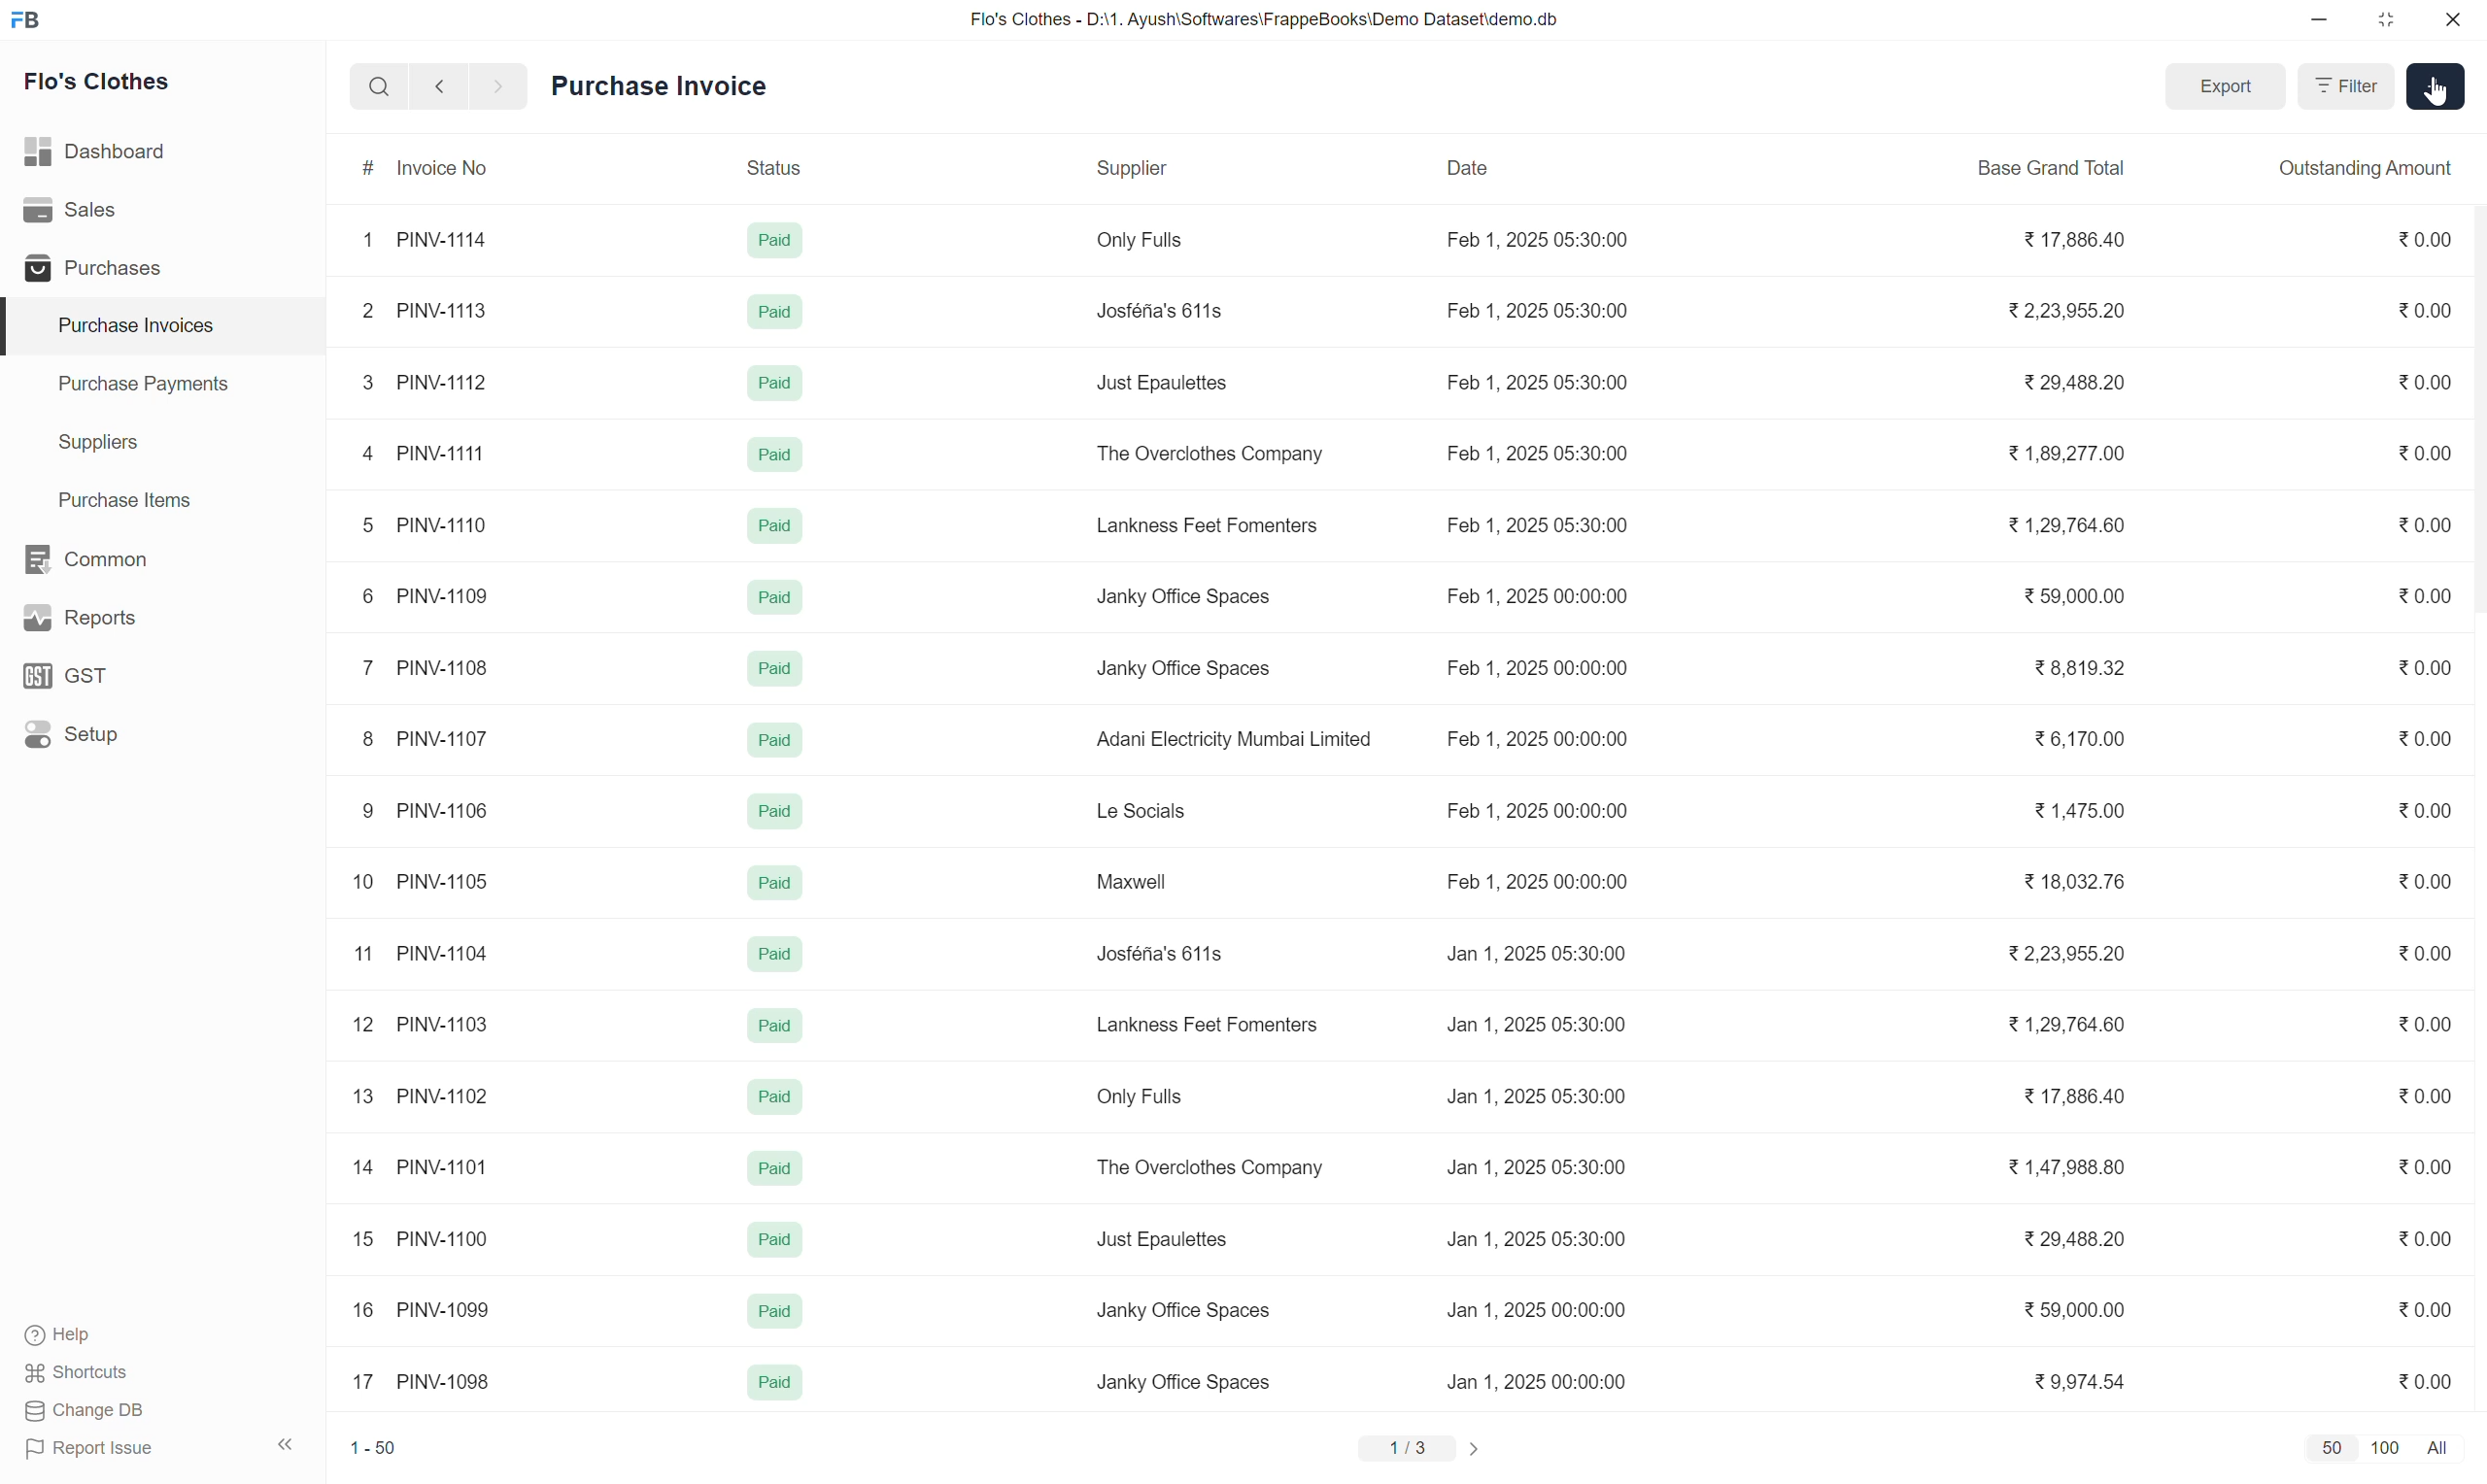 This screenshot has height=1484, width=2487. Describe the element at coordinates (423, 597) in the screenshot. I see `6 PINV-1109` at that location.